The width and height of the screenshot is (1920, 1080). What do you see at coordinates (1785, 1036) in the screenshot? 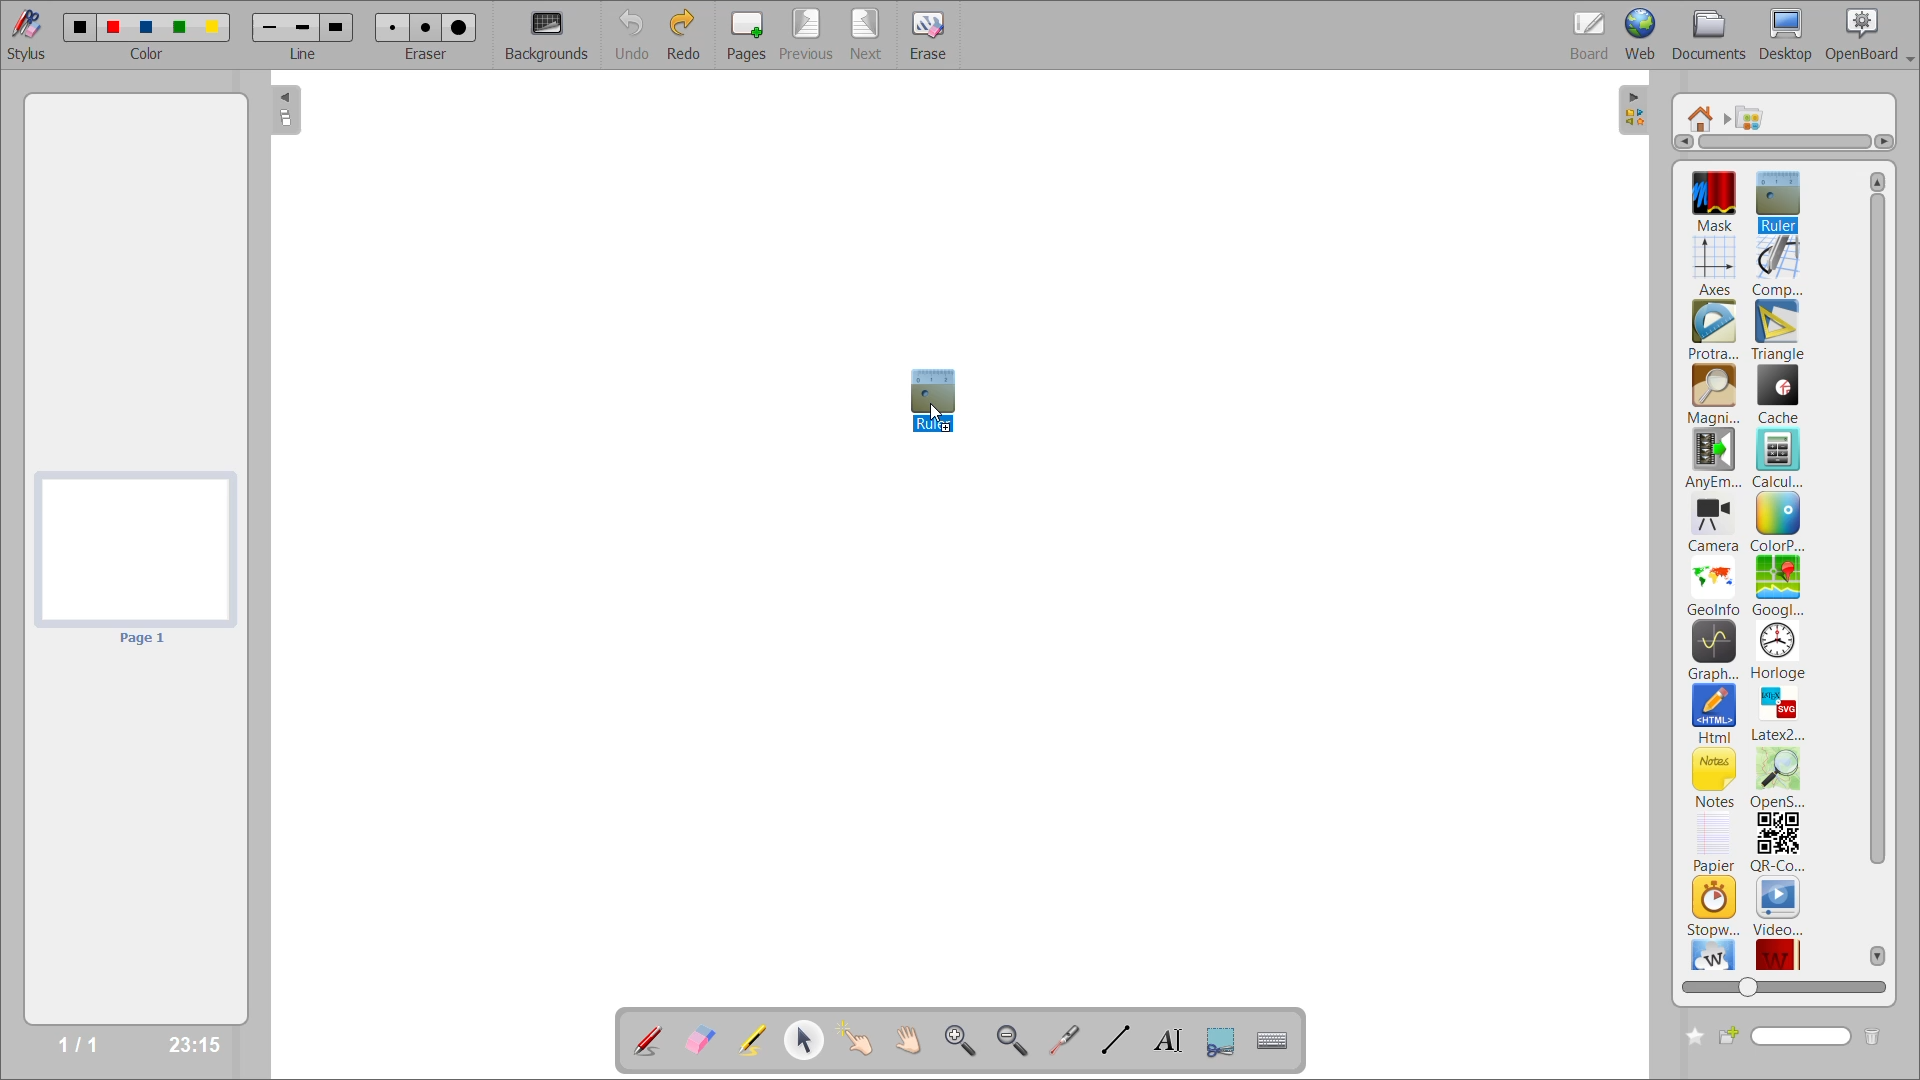
I see `name box` at bounding box center [1785, 1036].